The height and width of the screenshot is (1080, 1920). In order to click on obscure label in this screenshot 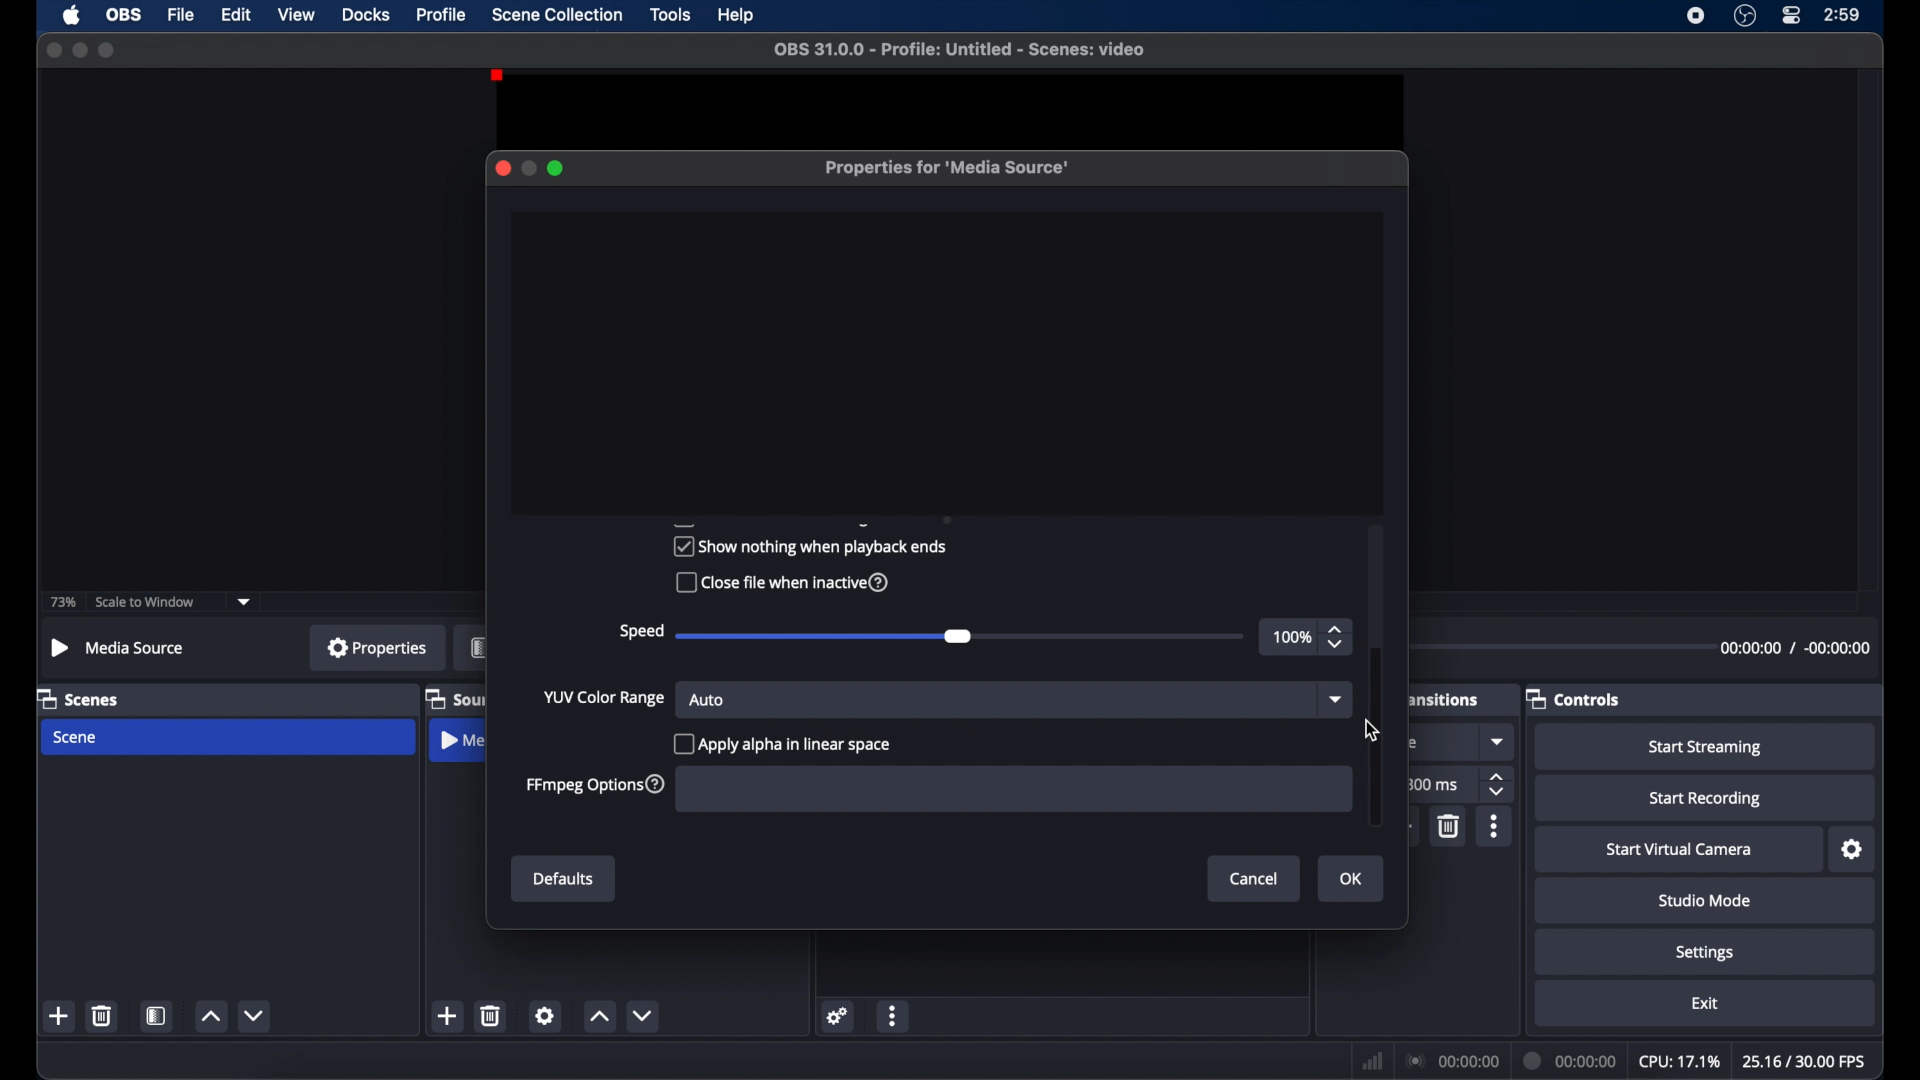, I will do `click(478, 647)`.